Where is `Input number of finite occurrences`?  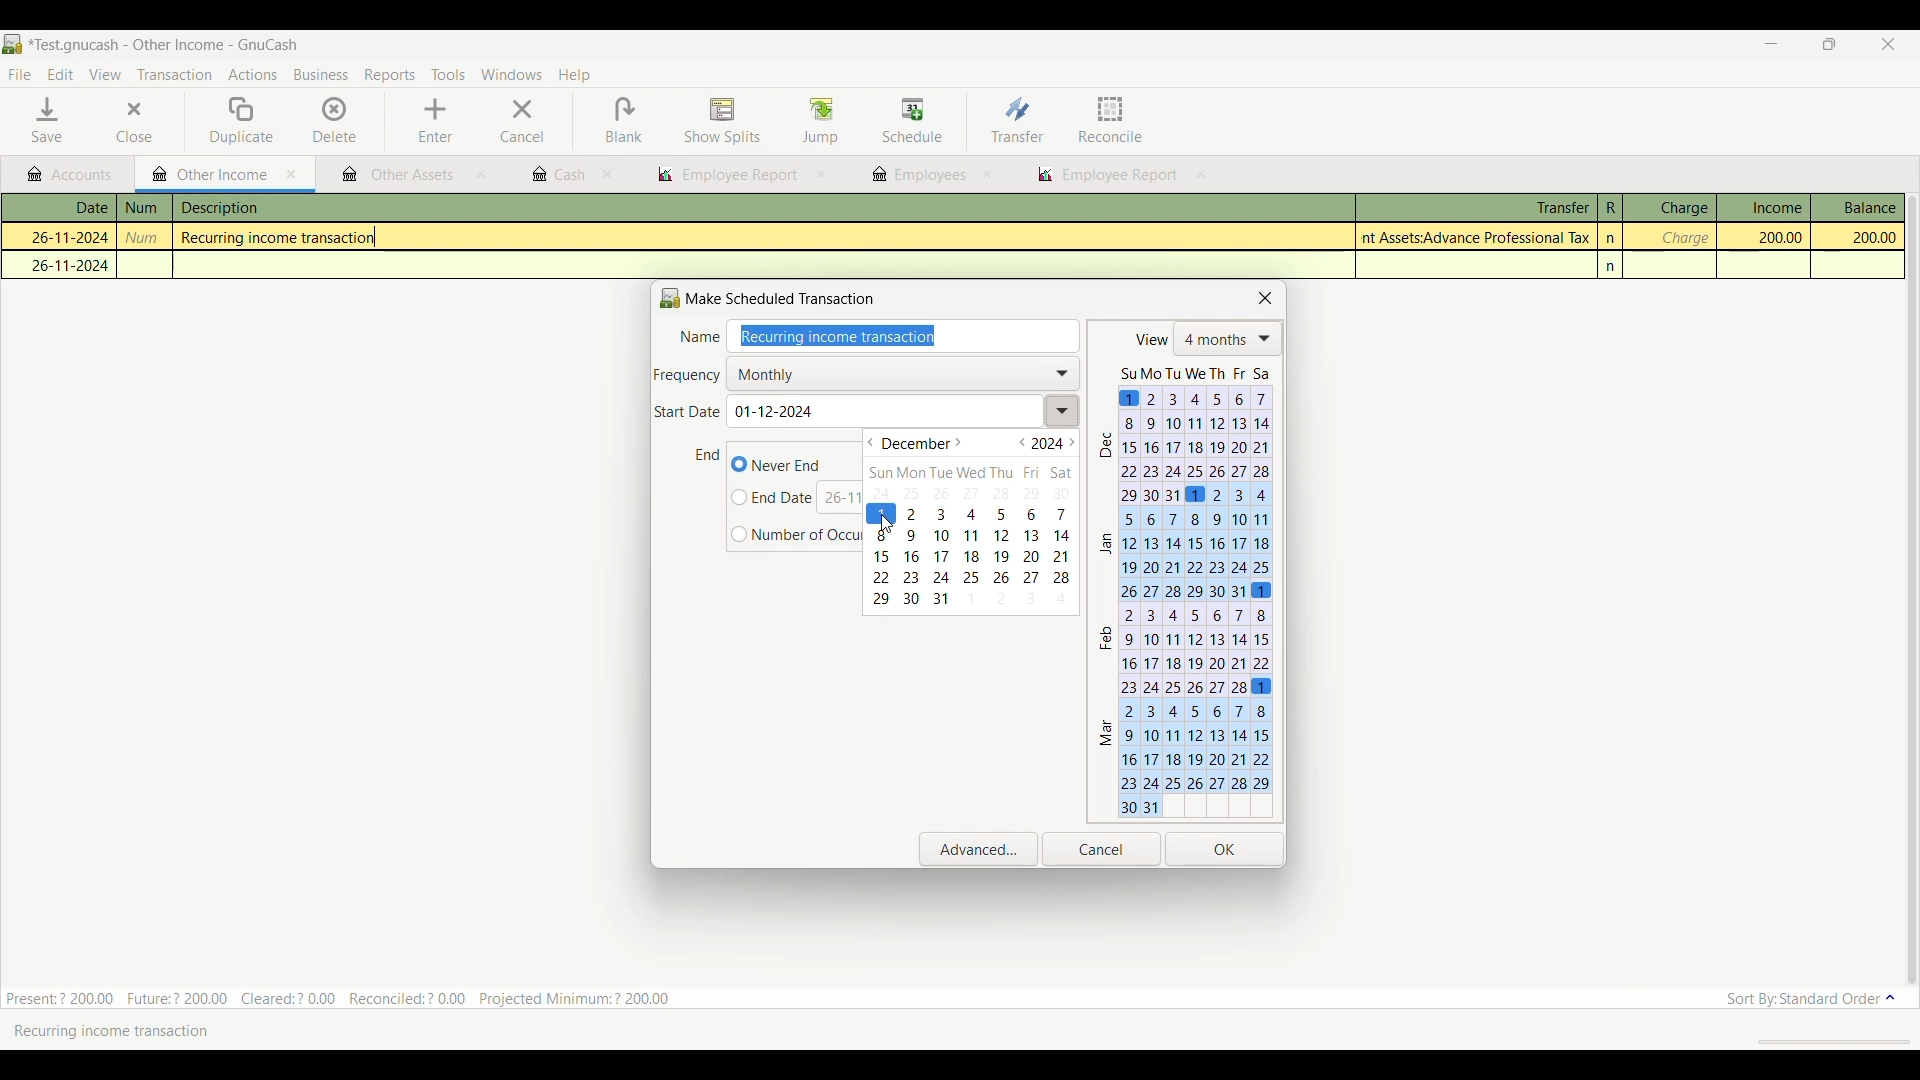
Input number of finite occurrences is located at coordinates (798, 535).